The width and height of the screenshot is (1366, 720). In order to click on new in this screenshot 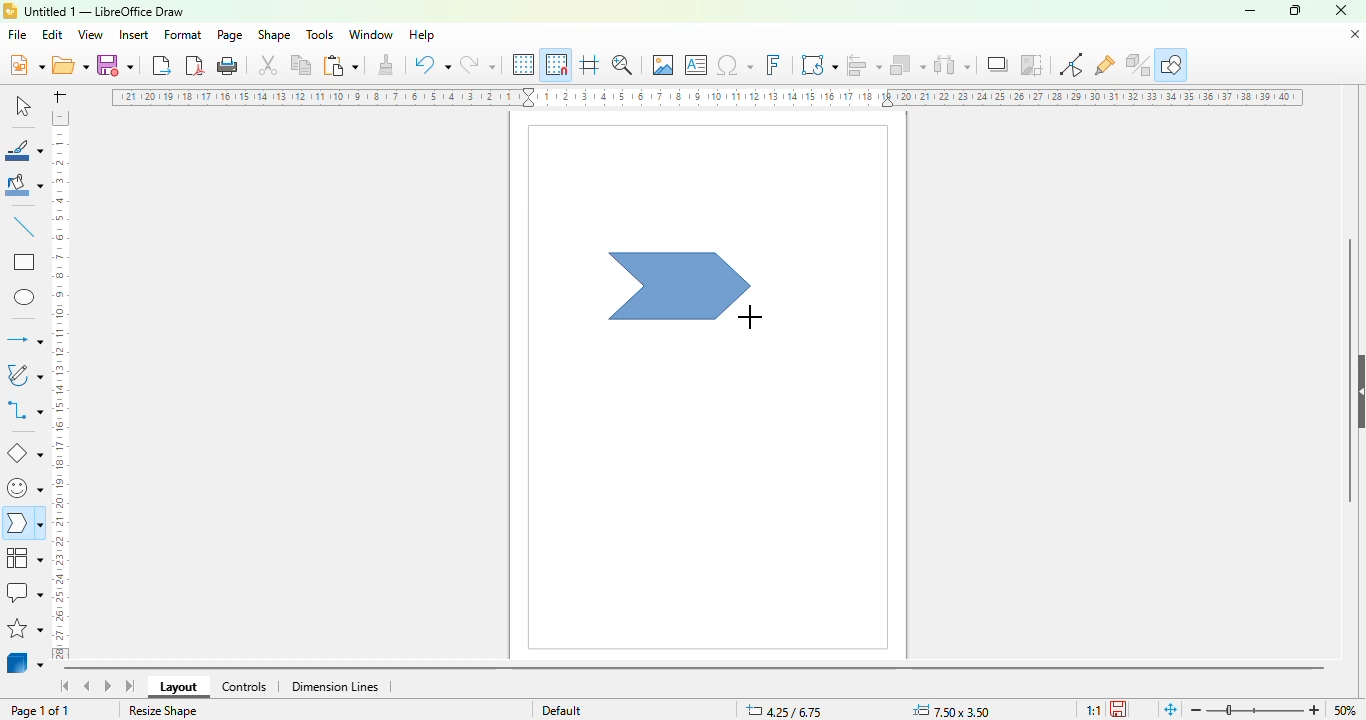, I will do `click(26, 64)`.